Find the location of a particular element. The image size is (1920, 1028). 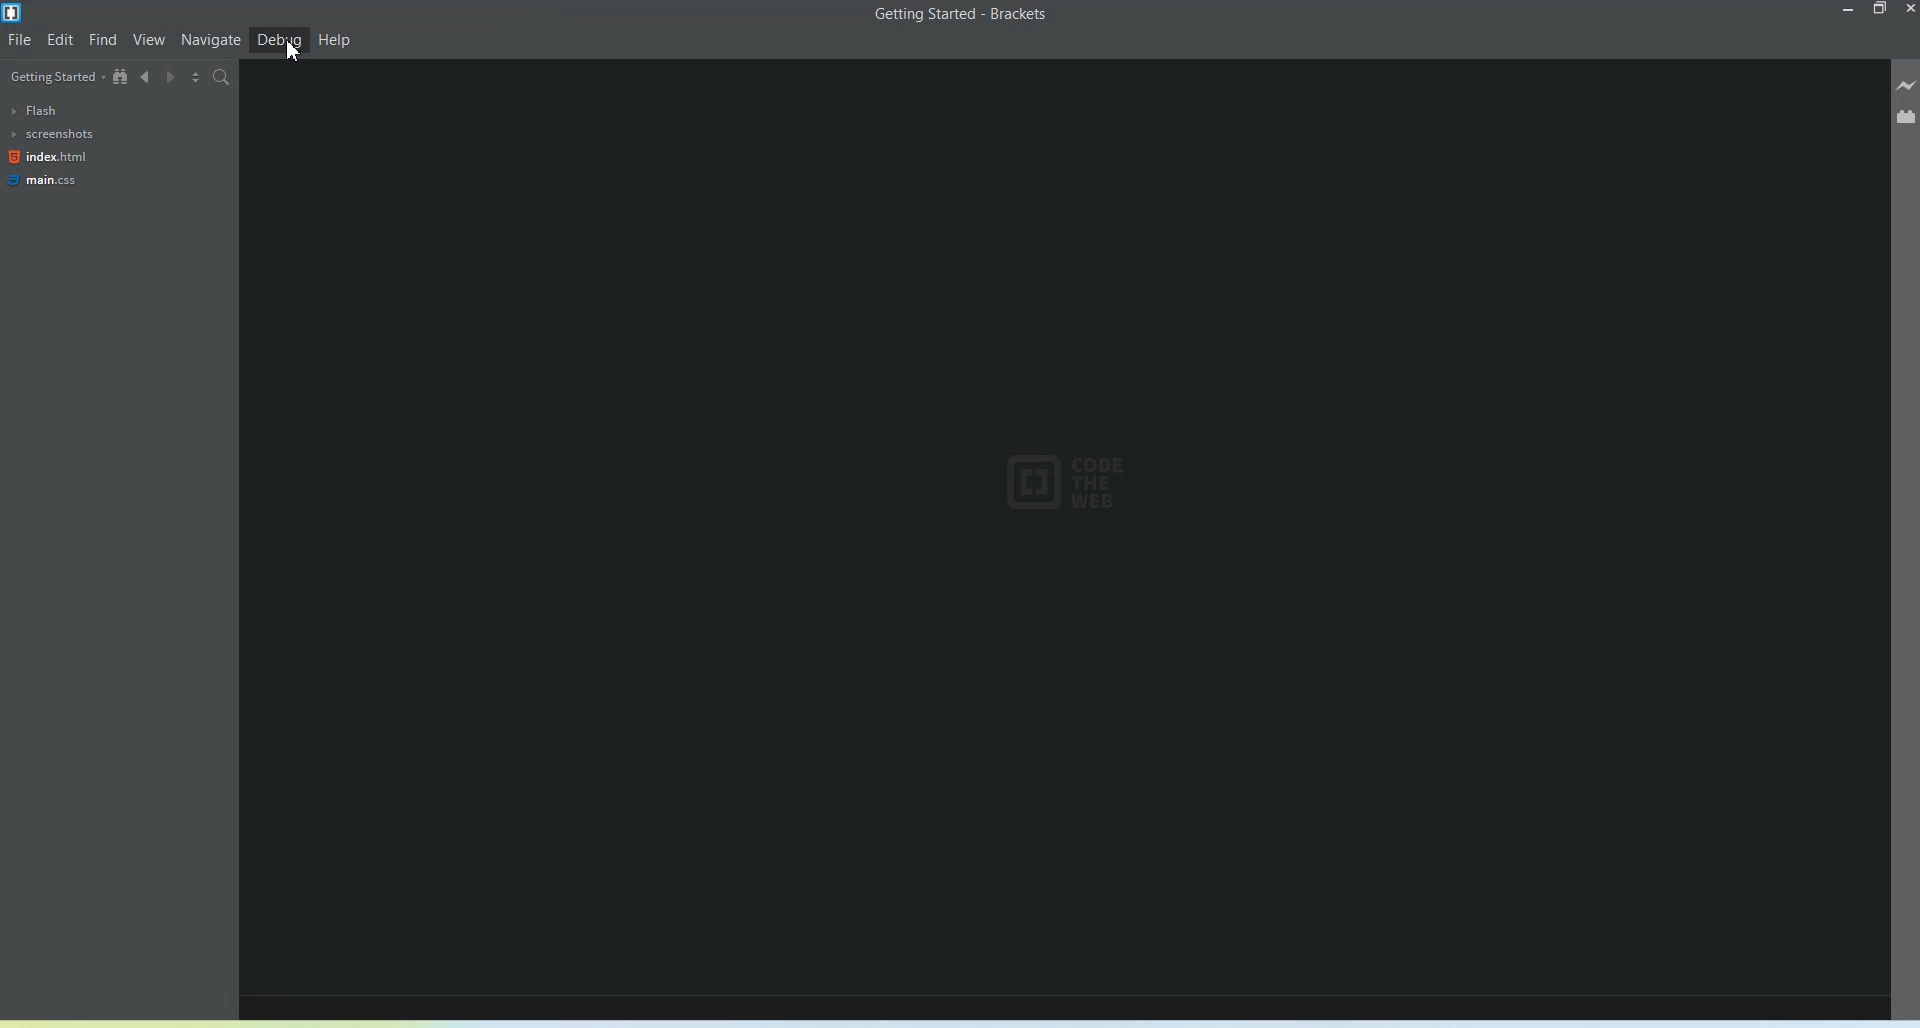

cursor is located at coordinates (292, 55).